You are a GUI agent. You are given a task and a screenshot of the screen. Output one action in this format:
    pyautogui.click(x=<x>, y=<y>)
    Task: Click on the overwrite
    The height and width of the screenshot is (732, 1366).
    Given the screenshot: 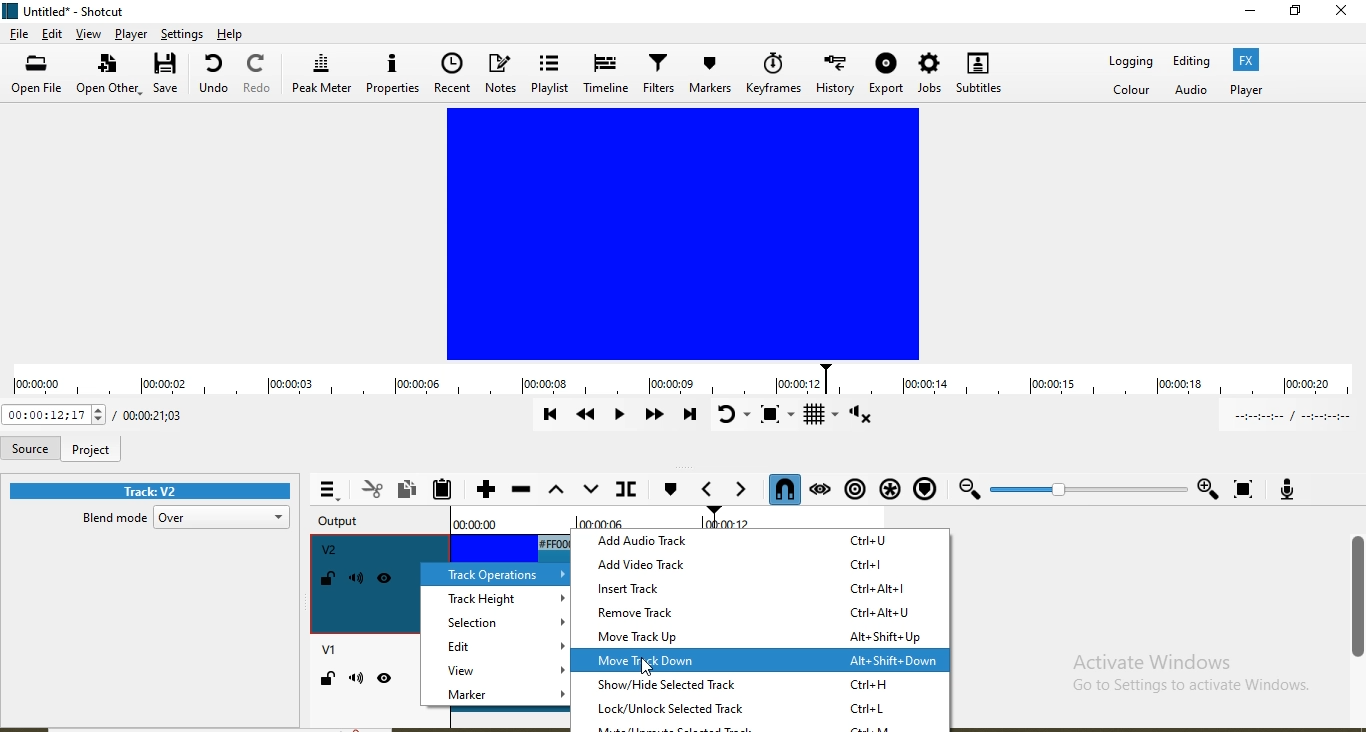 What is the action you would take?
    pyautogui.click(x=590, y=489)
    